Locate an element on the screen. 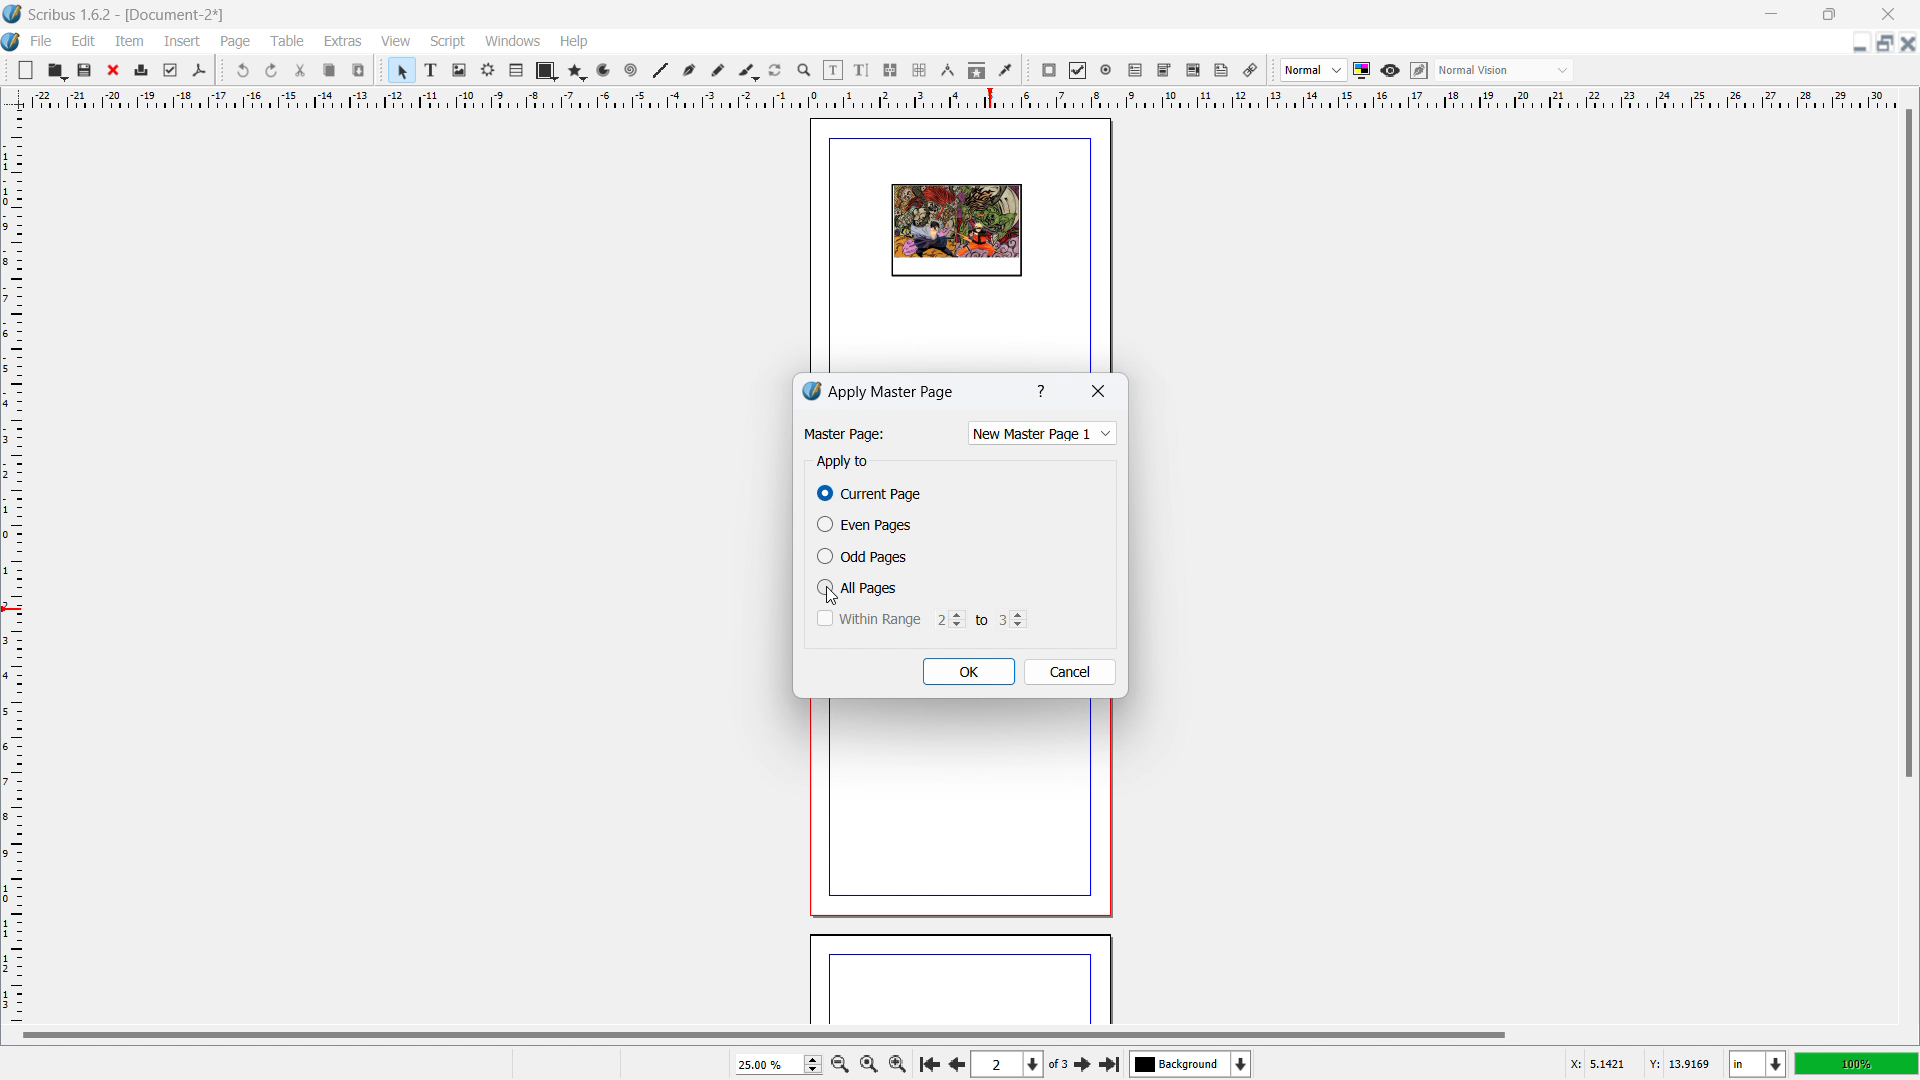 The height and width of the screenshot is (1080, 1920). minimize window is located at coordinates (1769, 14).